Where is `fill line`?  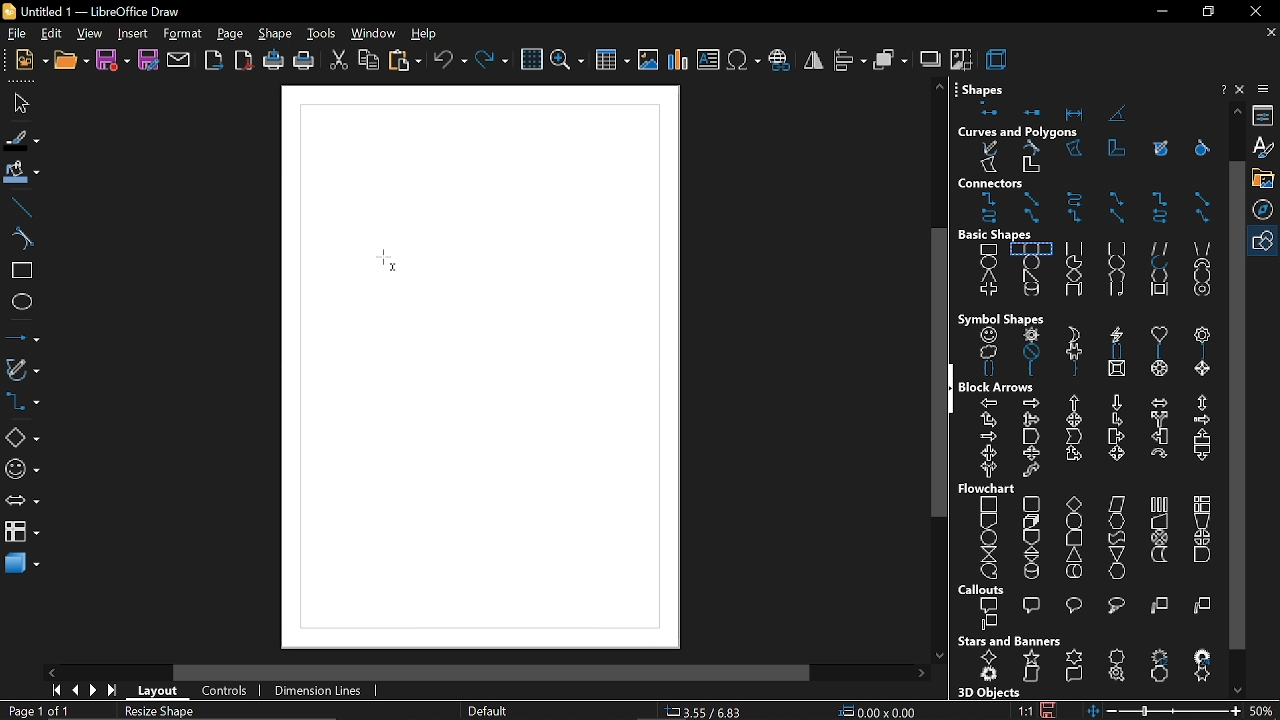
fill line is located at coordinates (22, 141).